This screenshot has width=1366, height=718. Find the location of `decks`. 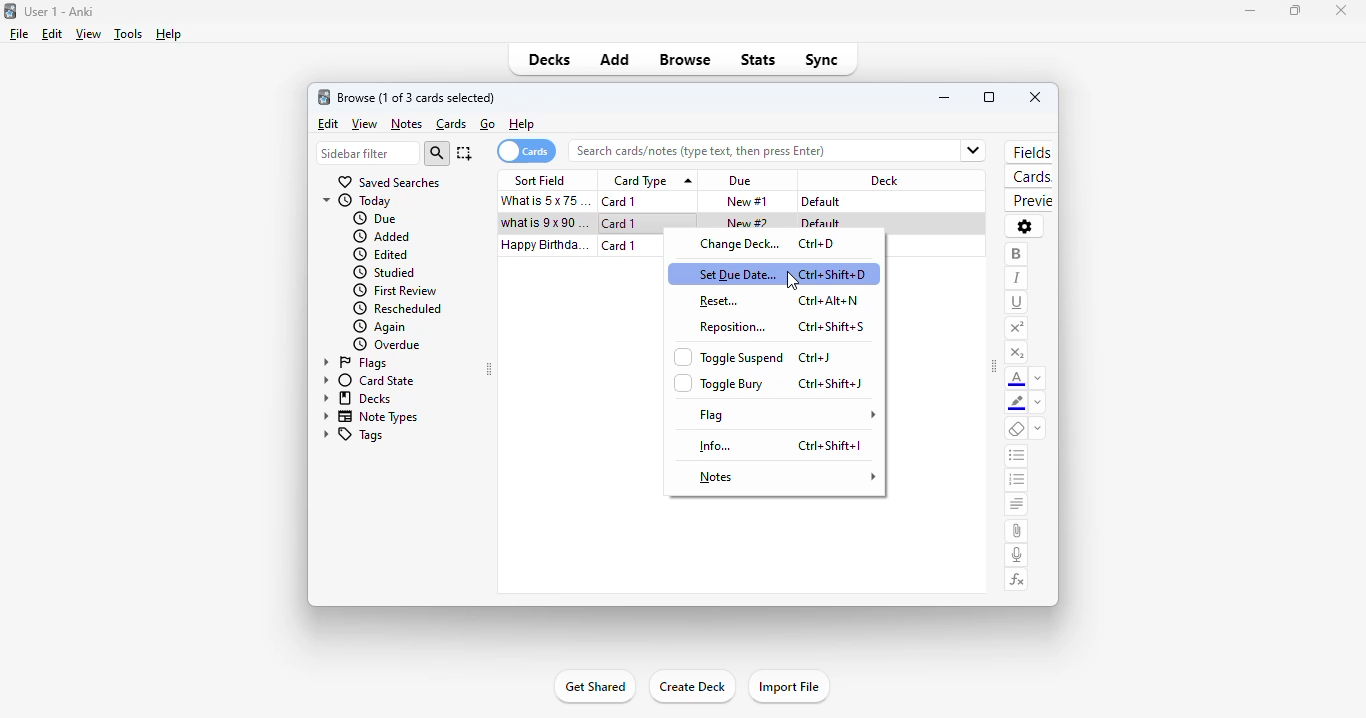

decks is located at coordinates (550, 59).